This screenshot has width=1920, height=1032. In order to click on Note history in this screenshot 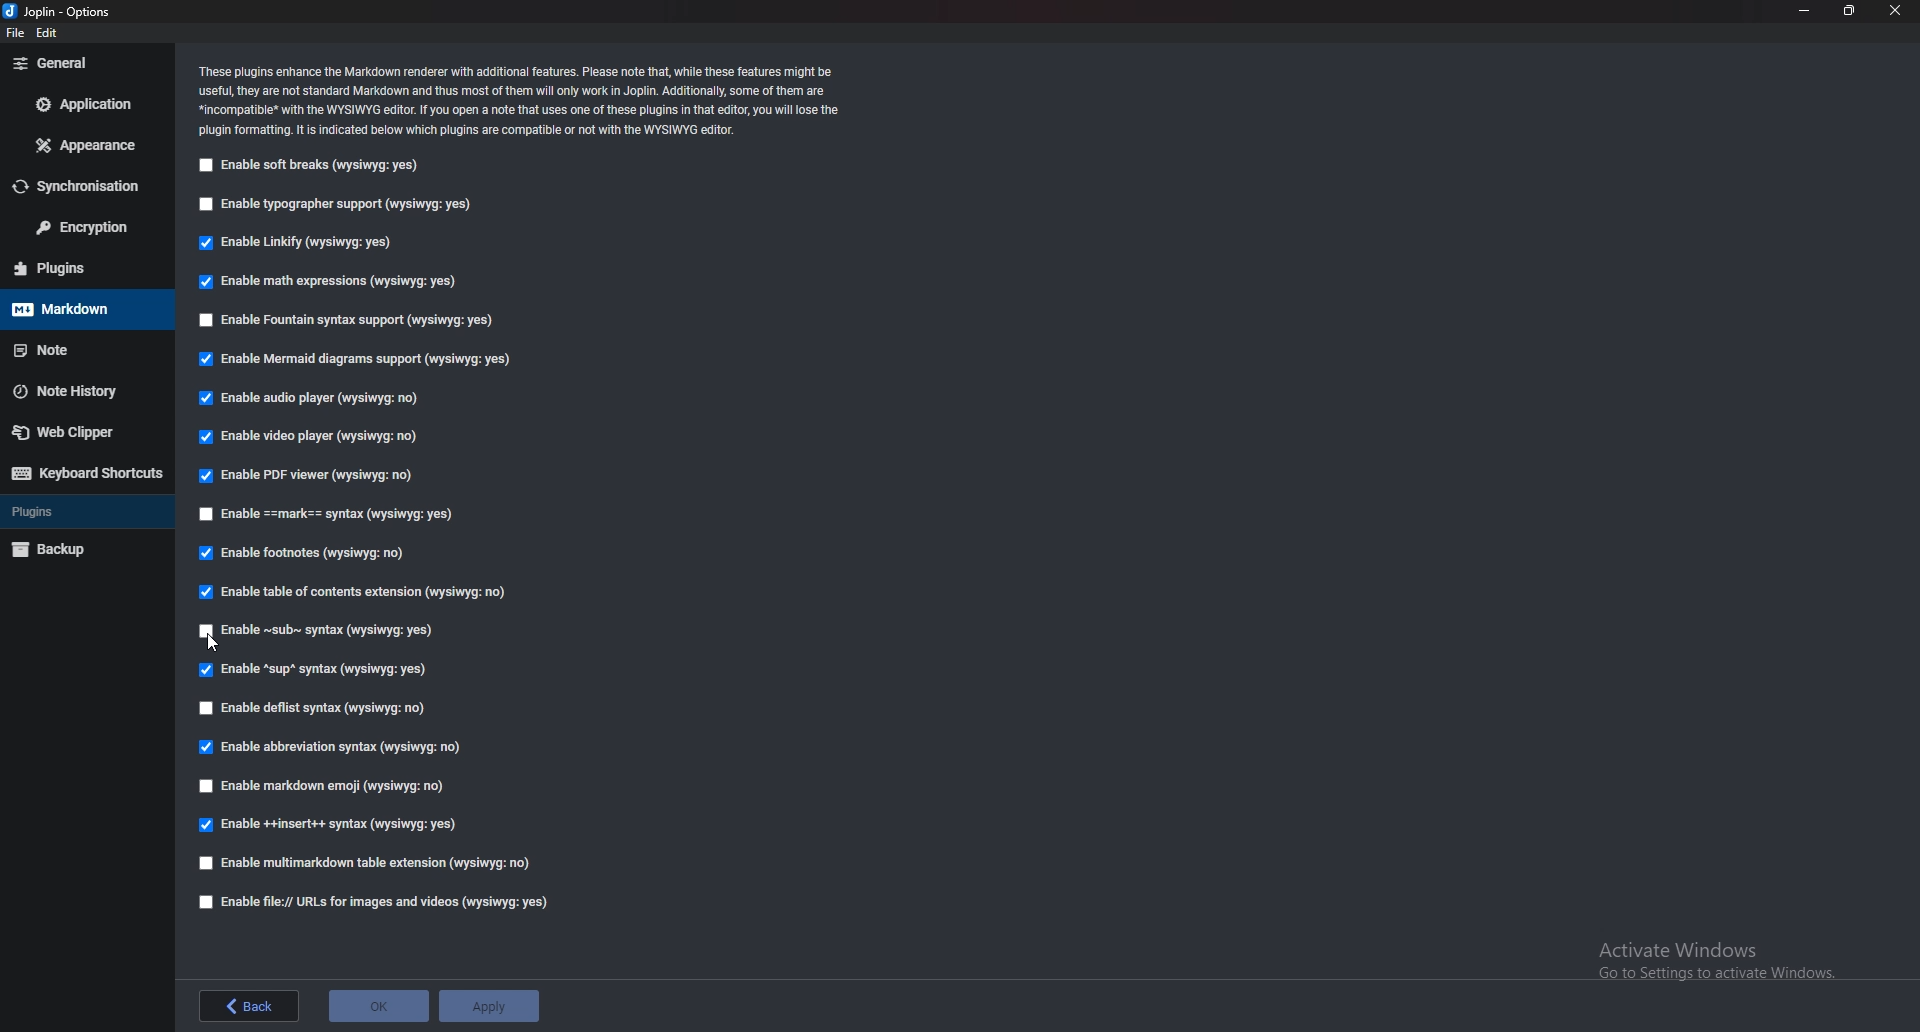, I will do `click(84, 391)`.